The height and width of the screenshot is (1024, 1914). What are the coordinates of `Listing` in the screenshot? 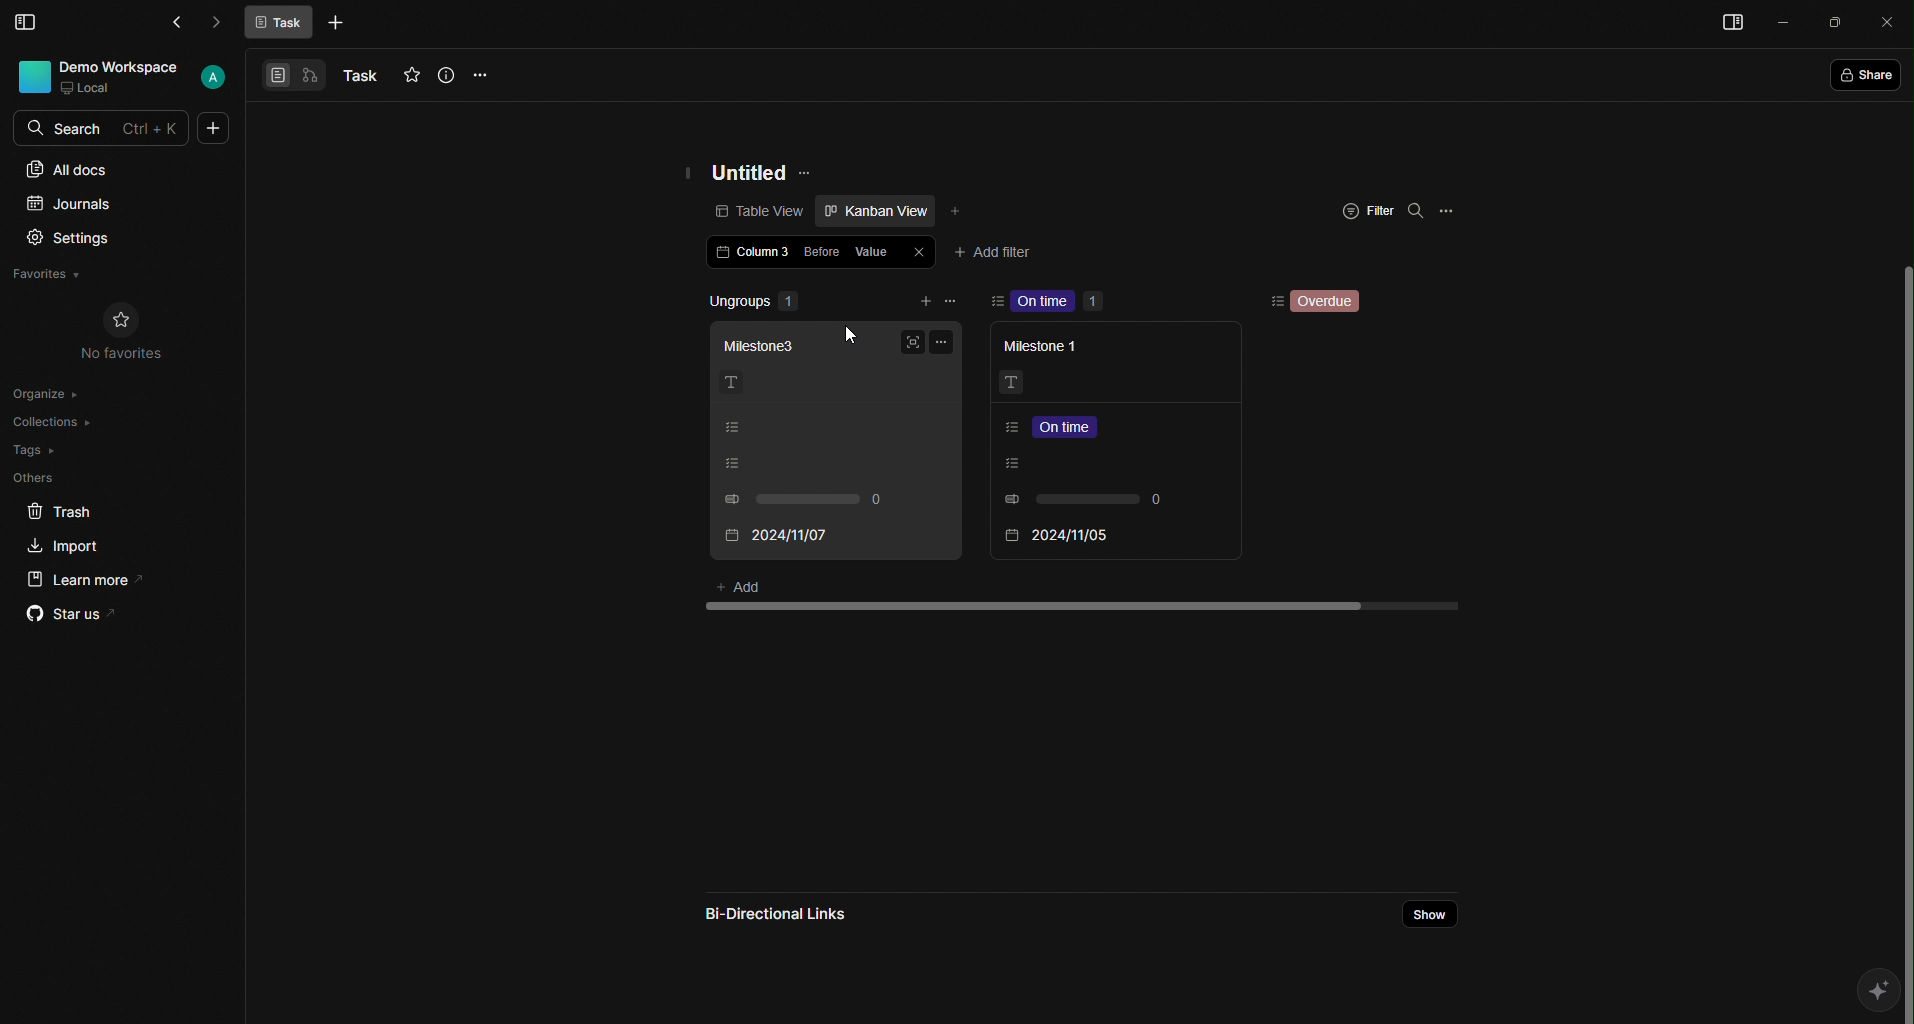 It's located at (747, 464).